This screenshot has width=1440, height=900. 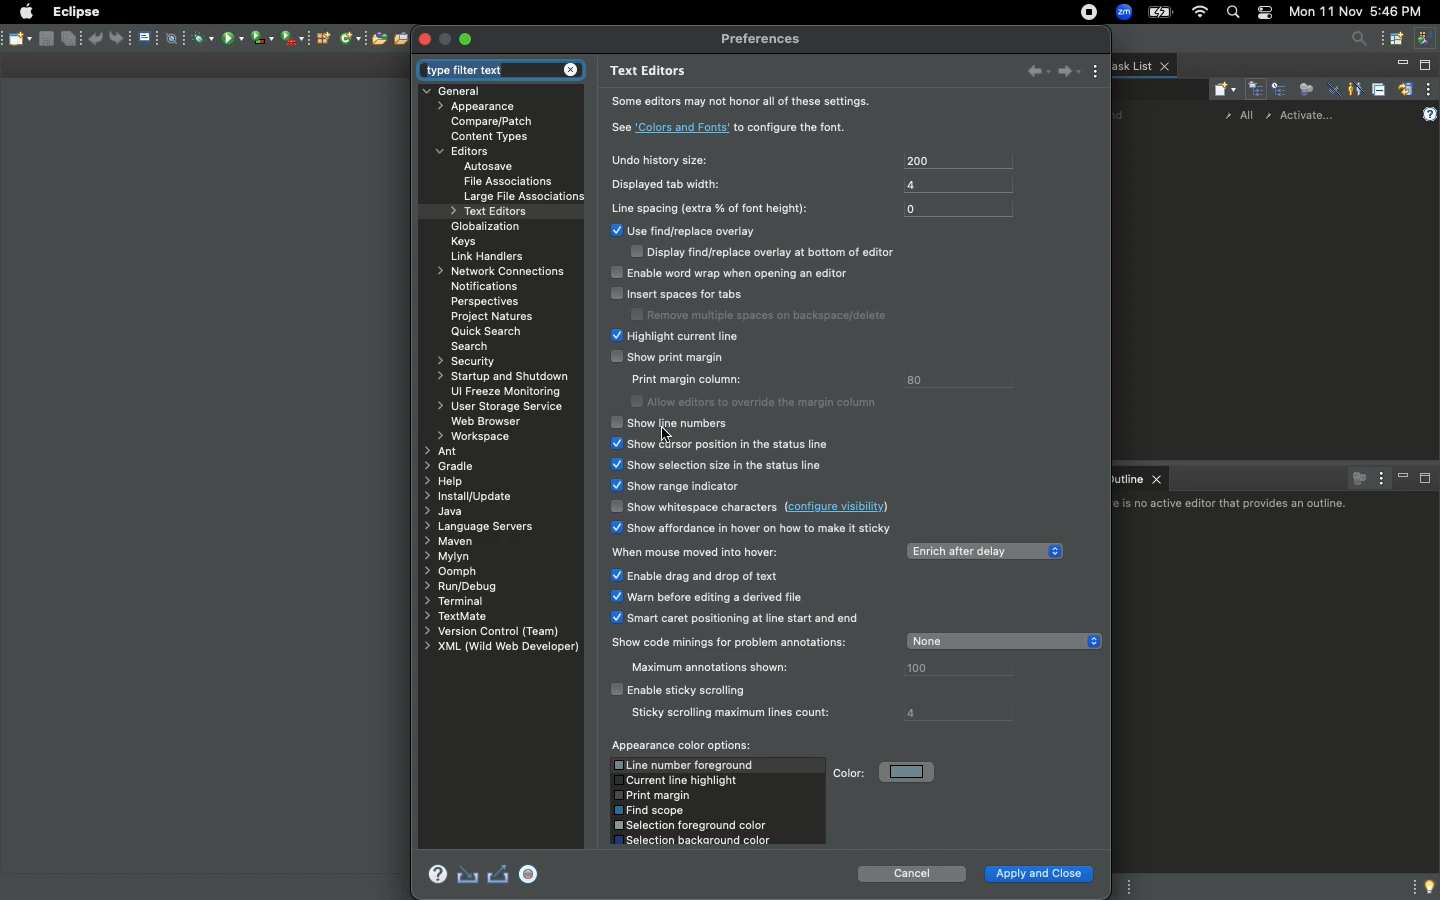 What do you see at coordinates (96, 39) in the screenshot?
I see `Back` at bounding box center [96, 39].